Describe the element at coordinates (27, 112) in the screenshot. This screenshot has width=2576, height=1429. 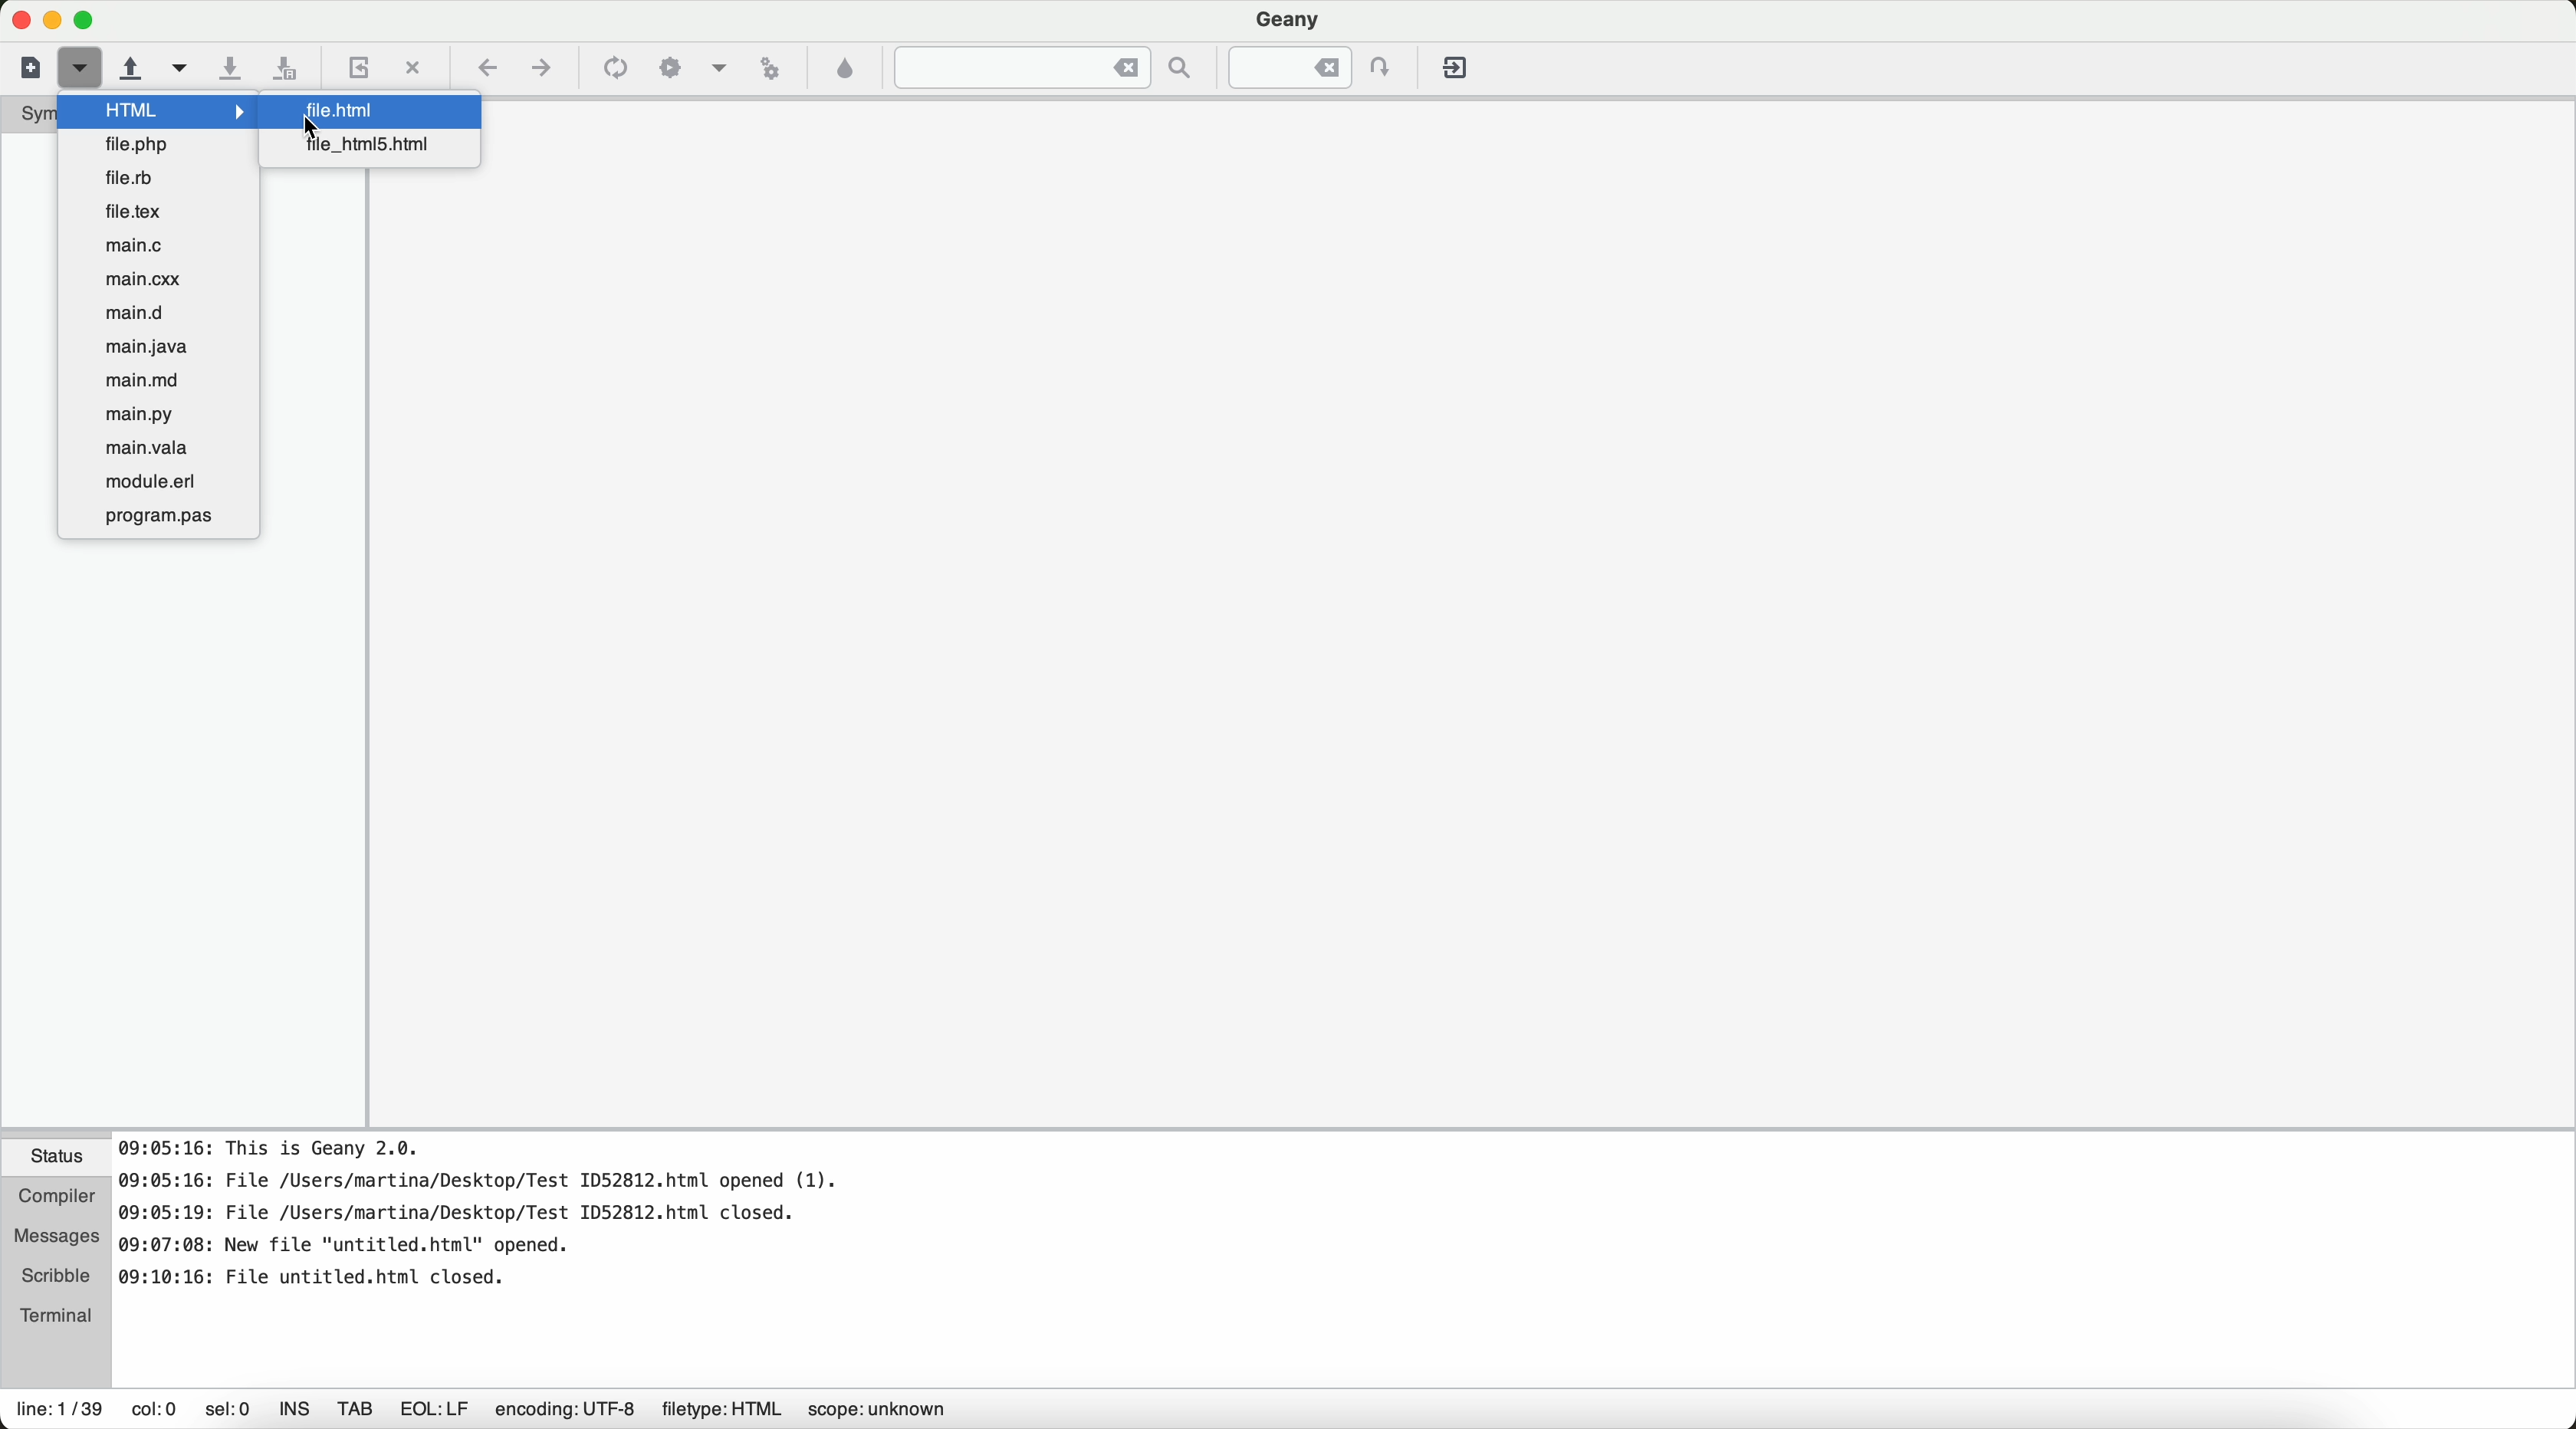
I see `symbols` at that location.